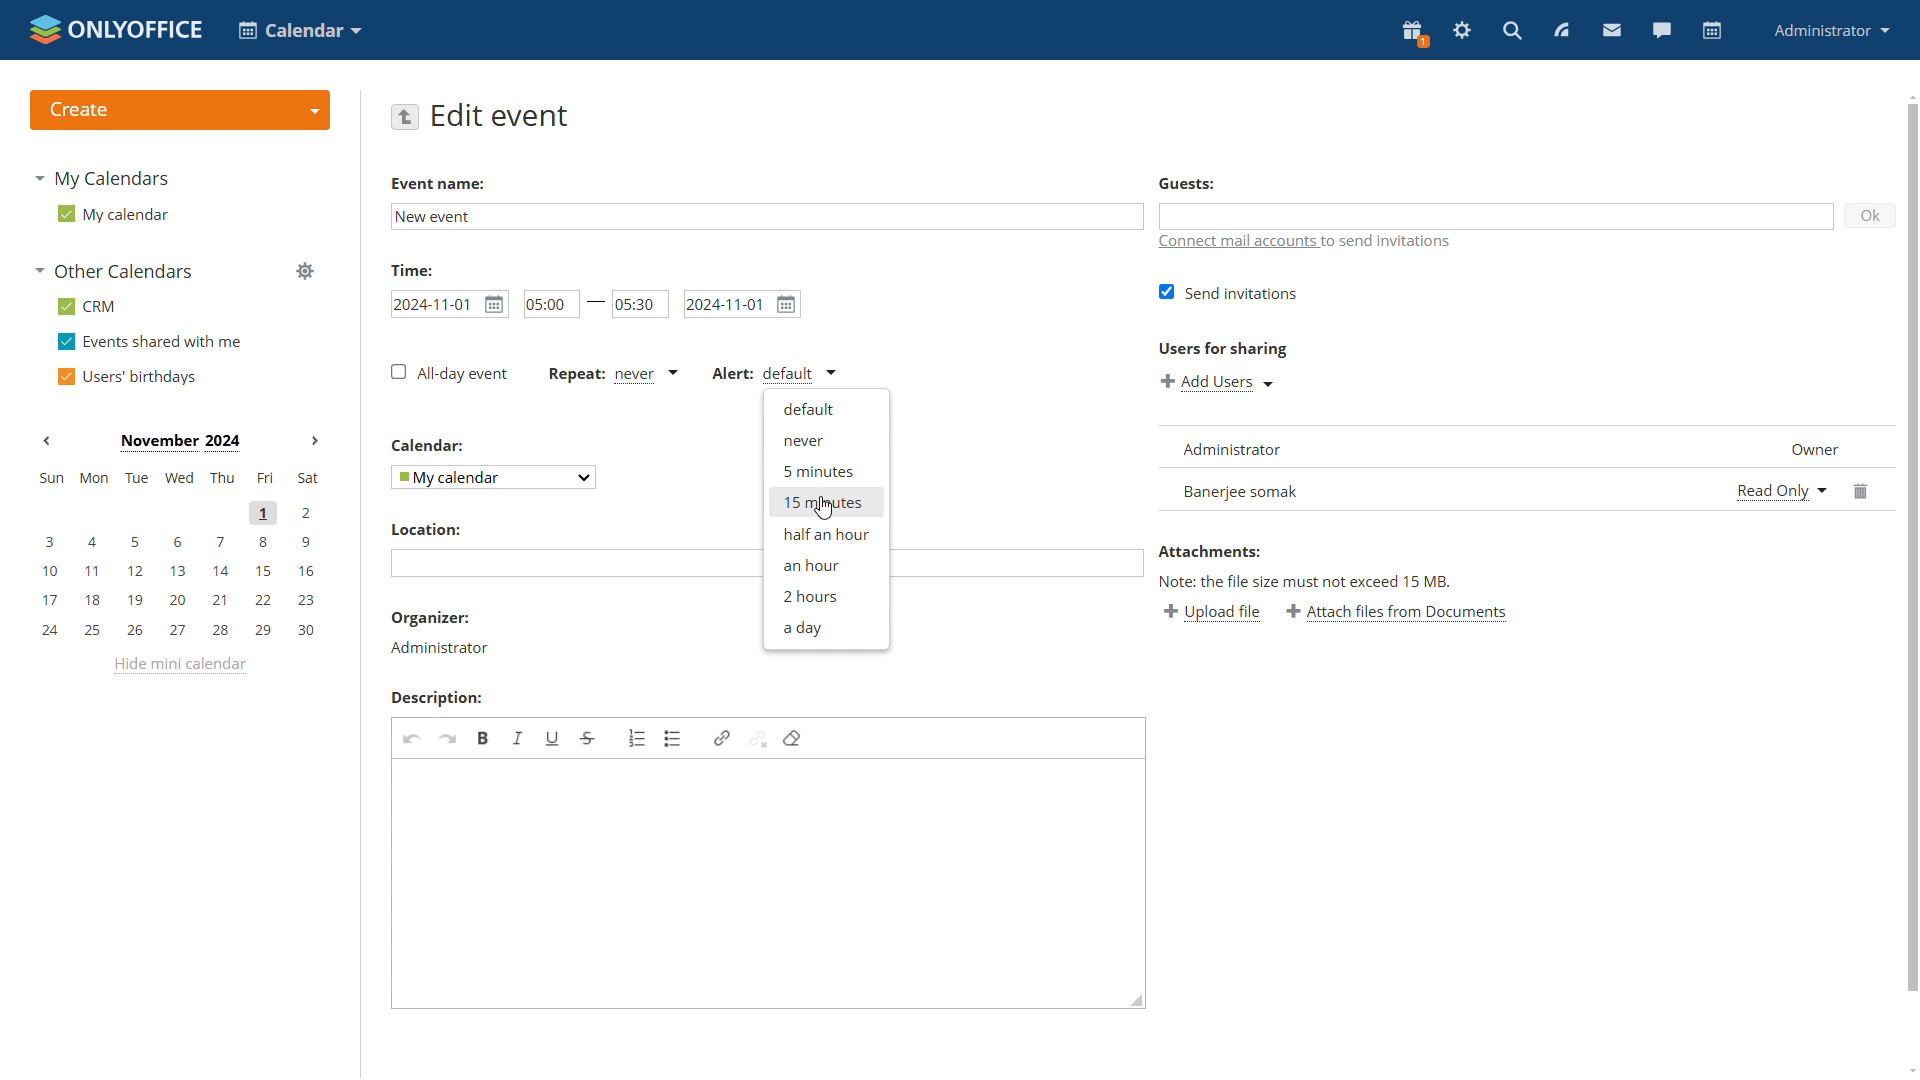 The image size is (1920, 1080). What do you see at coordinates (1864, 488) in the screenshot?
I see `delete` at bounding box center [1864, 488].